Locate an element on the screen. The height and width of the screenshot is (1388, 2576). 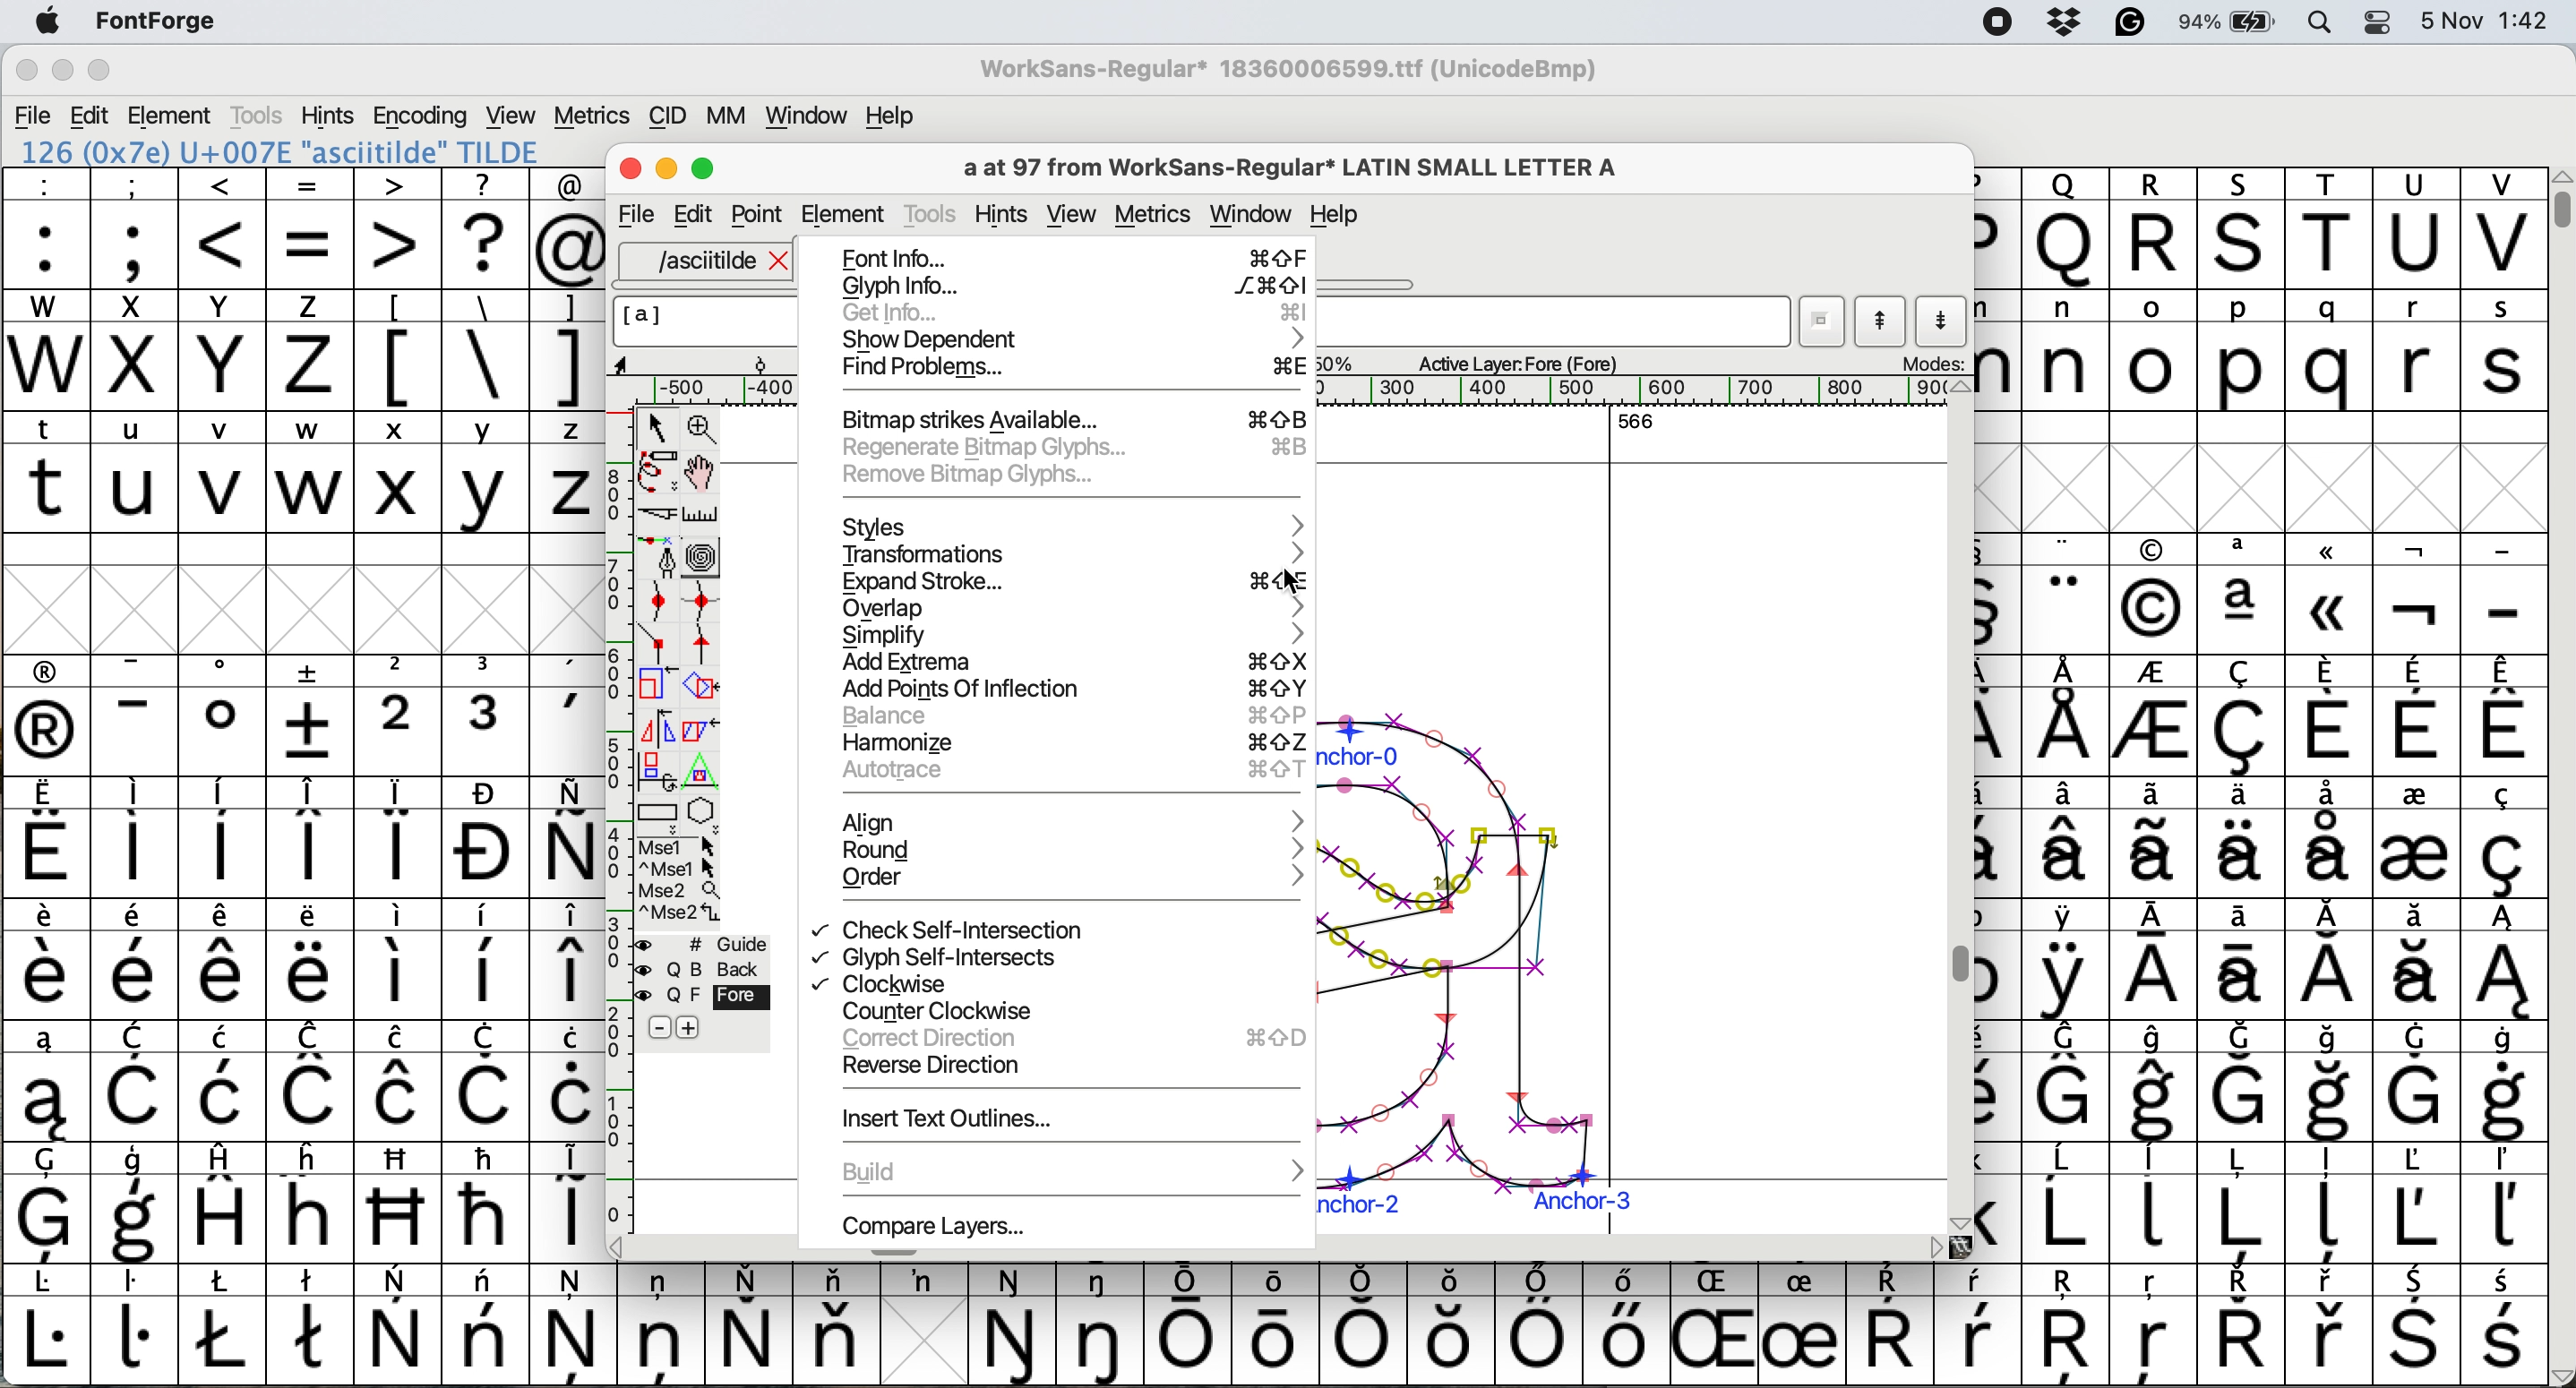
tools is located at coordinates (934, 211).